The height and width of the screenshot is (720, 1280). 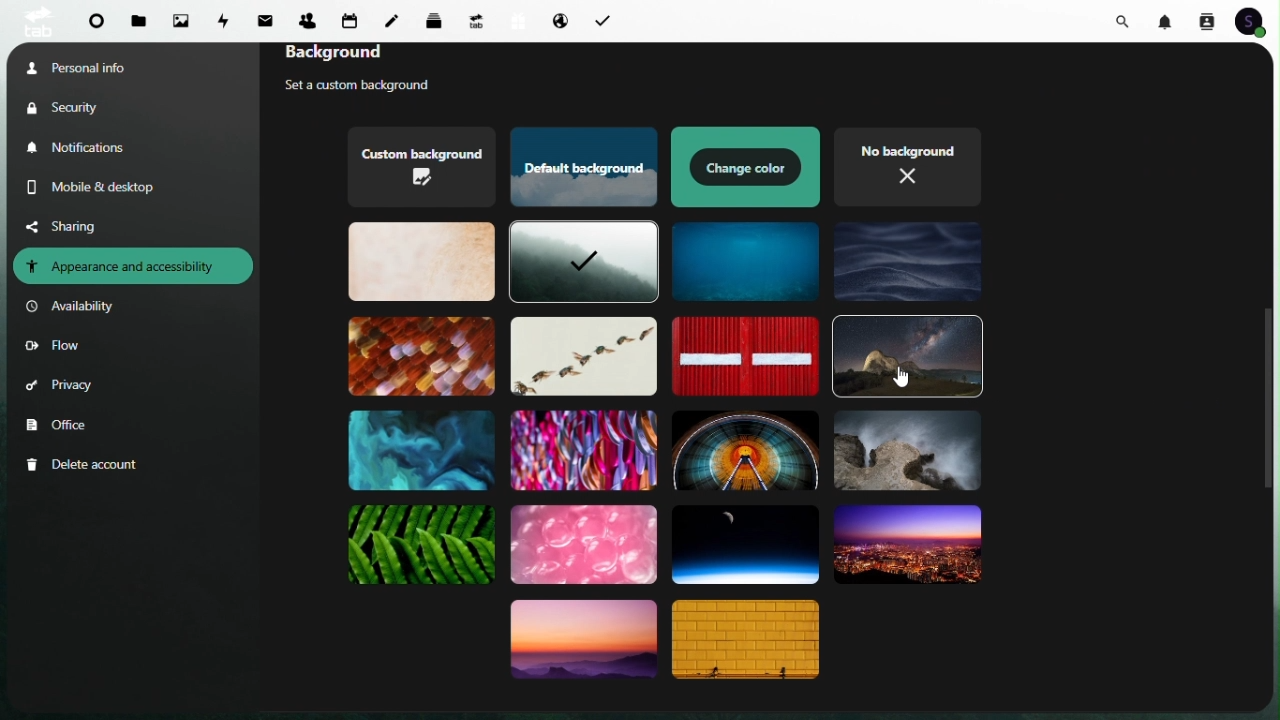 What do you see at coordinates (903, 376) in the screenshot?
I see `Cursor` at bounding box center [903, 376].